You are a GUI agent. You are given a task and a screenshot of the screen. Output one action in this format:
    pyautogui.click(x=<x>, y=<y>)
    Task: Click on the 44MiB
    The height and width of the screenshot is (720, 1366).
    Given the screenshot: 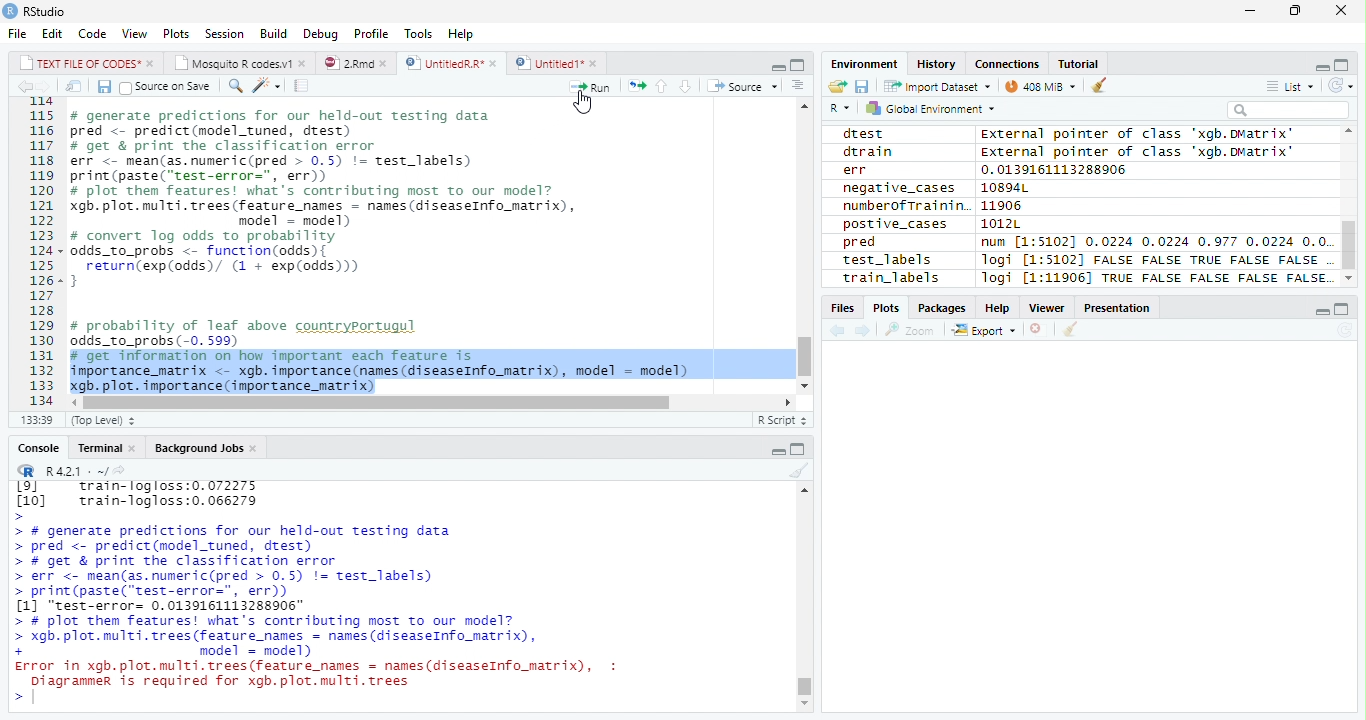 What is the action you would take?
    pyautogui.click(x=1037, y=84)
    